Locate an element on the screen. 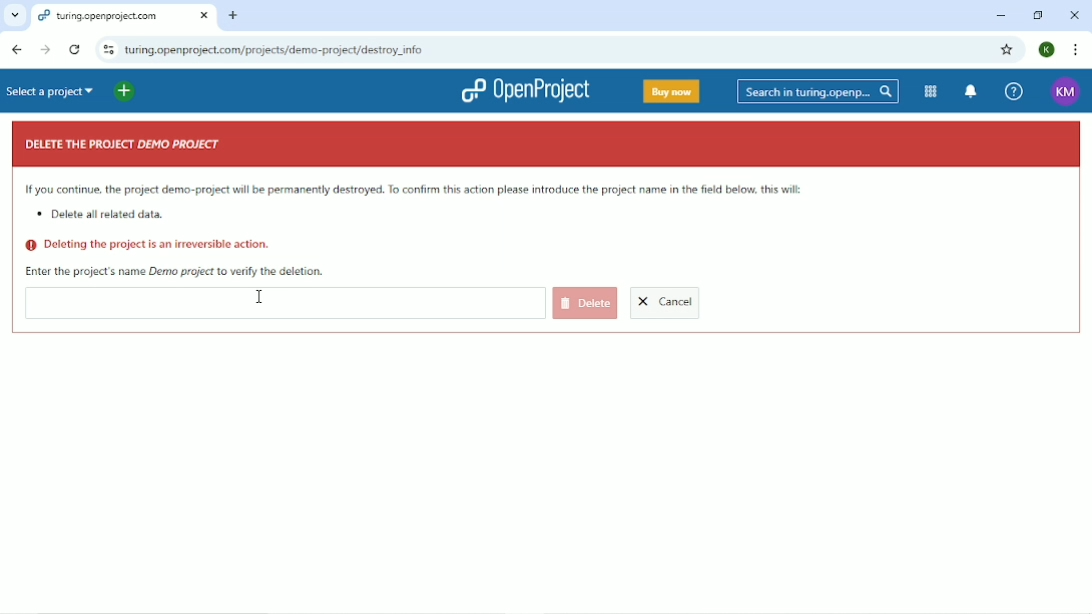 Image resolution: width=1092 pixels, height=614 pixels. Customize and control google chrome is located at coordinates (1077, 50).